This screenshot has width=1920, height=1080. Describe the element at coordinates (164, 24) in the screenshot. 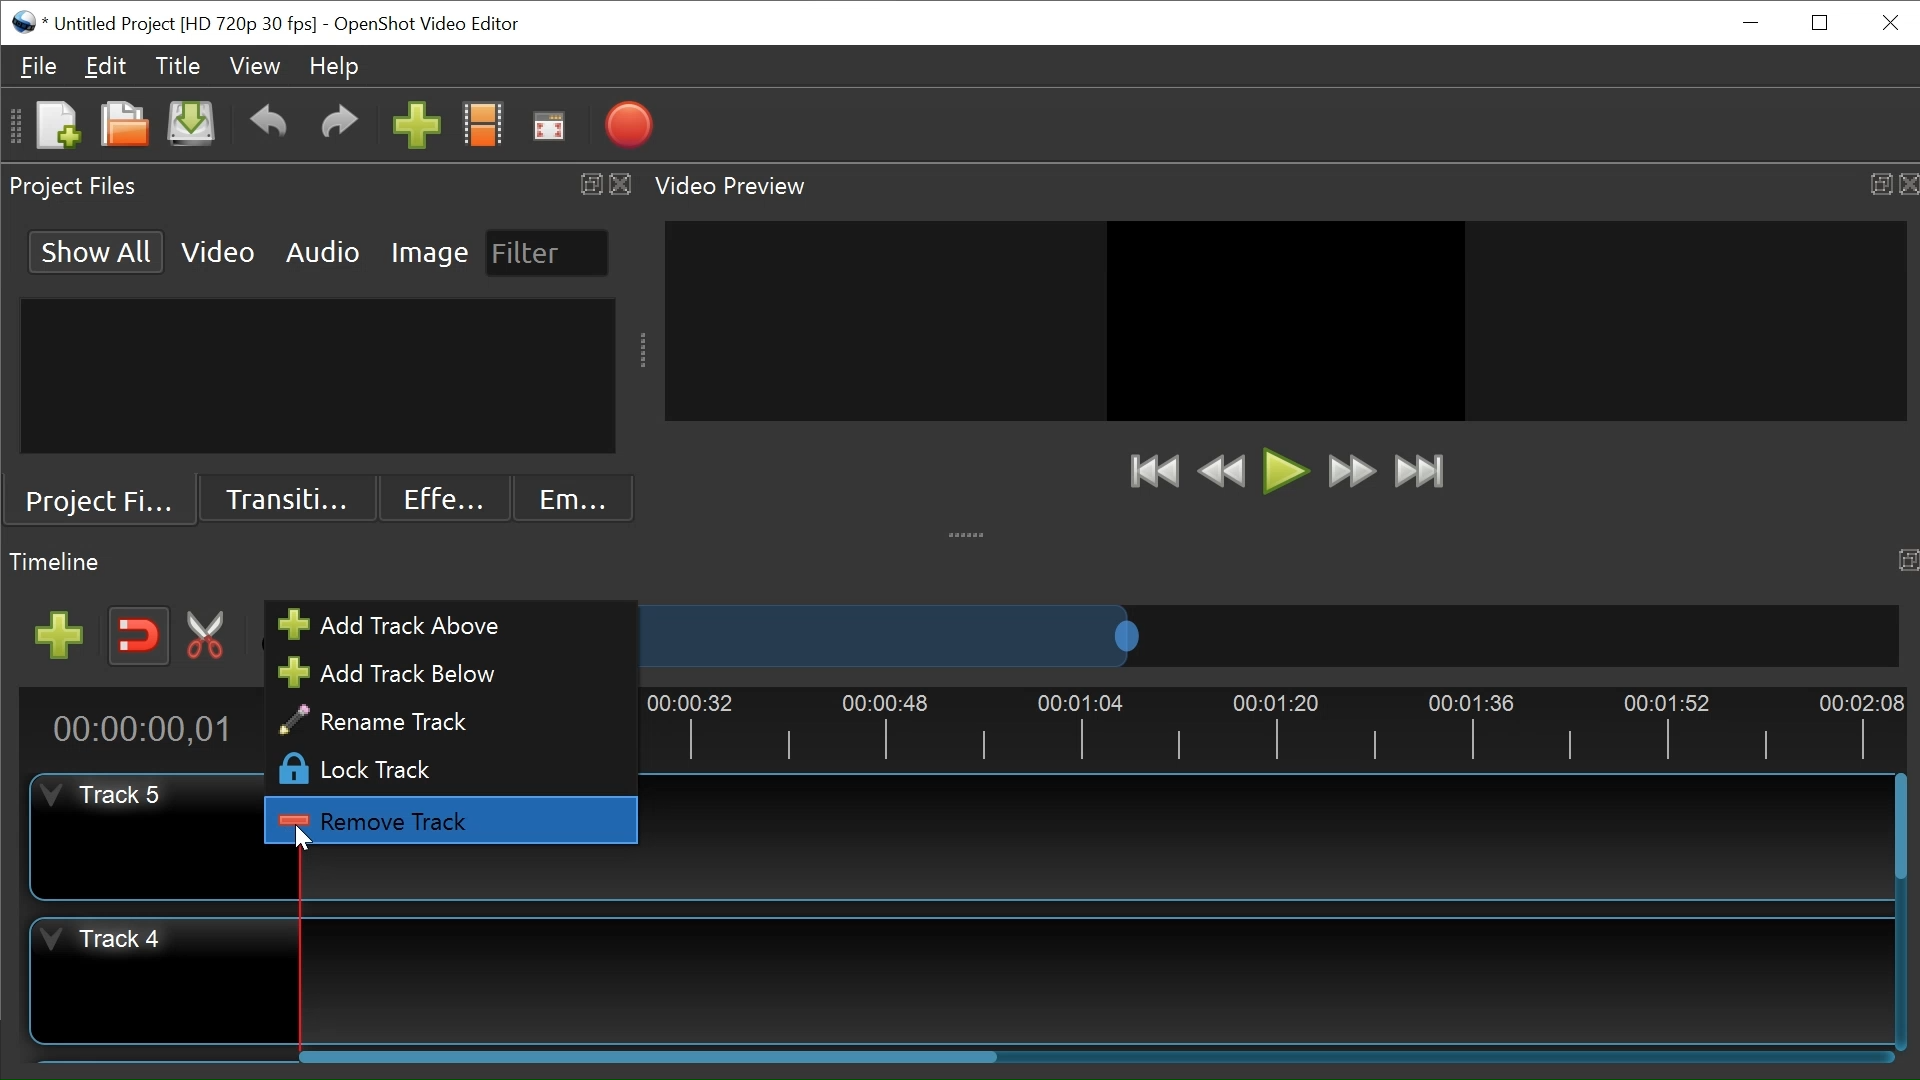

I see `File Name` at that location.